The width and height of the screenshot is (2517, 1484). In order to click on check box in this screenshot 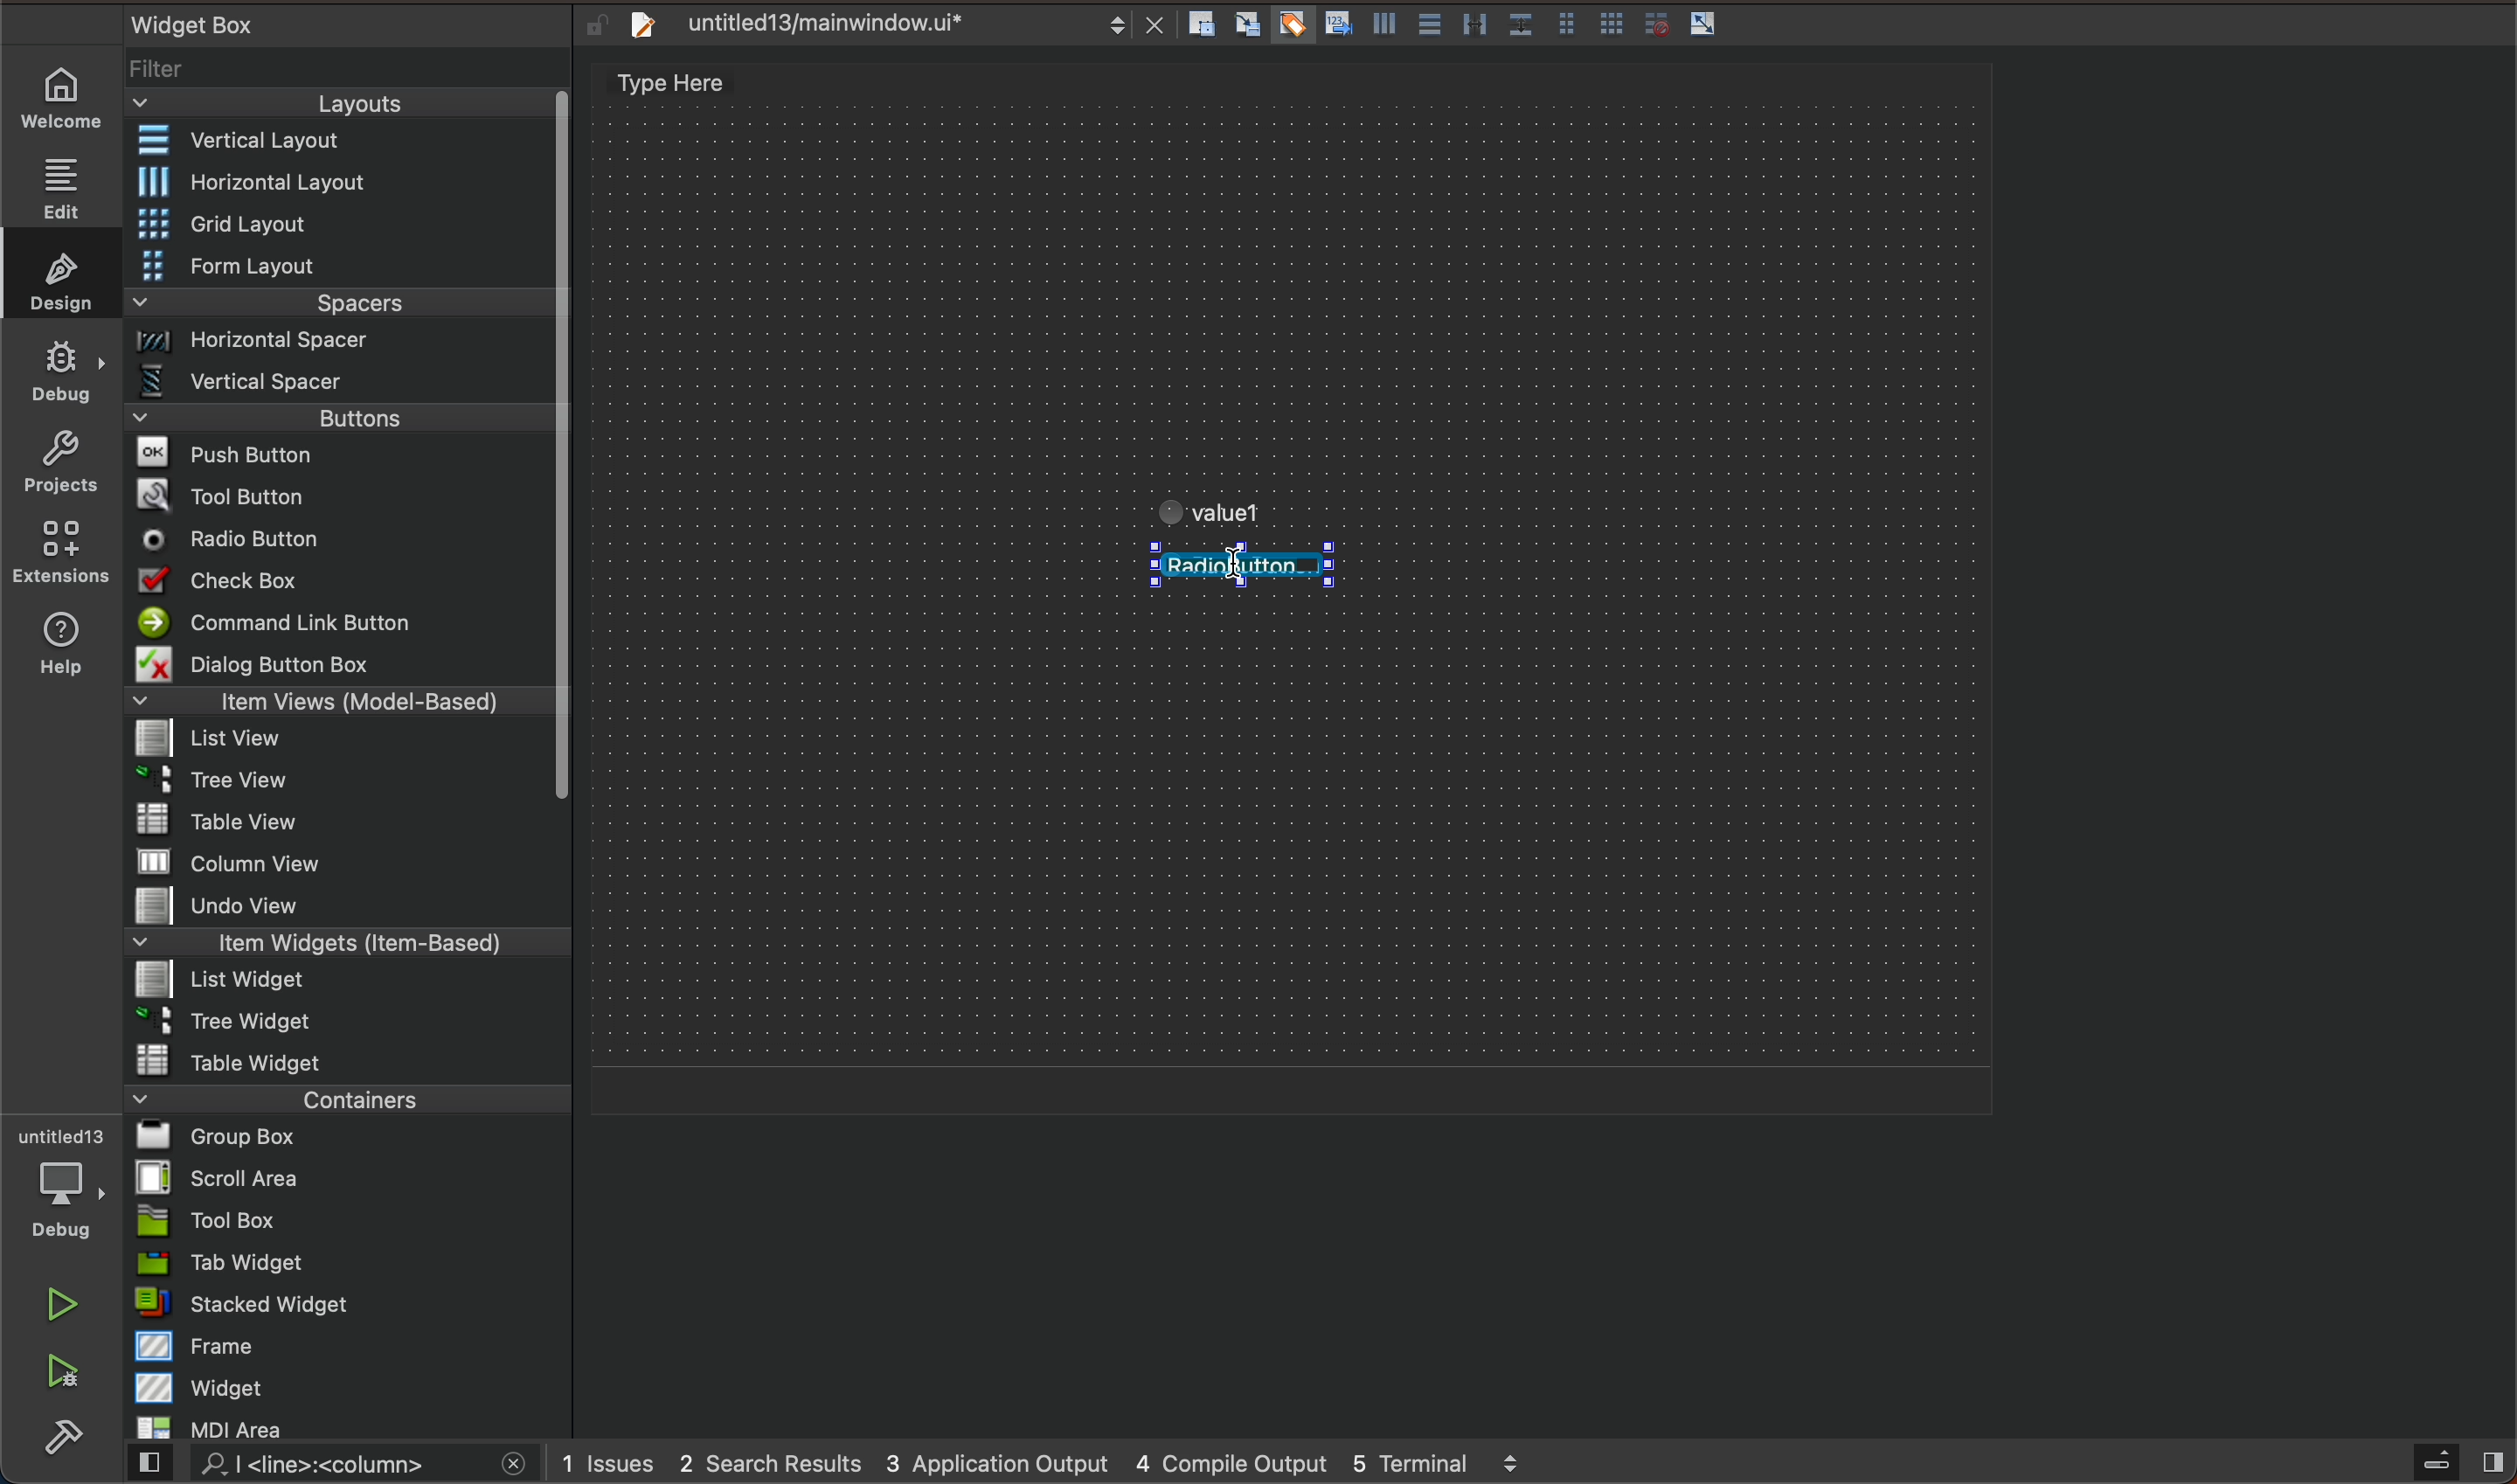, I will do `click(340, 584)`.